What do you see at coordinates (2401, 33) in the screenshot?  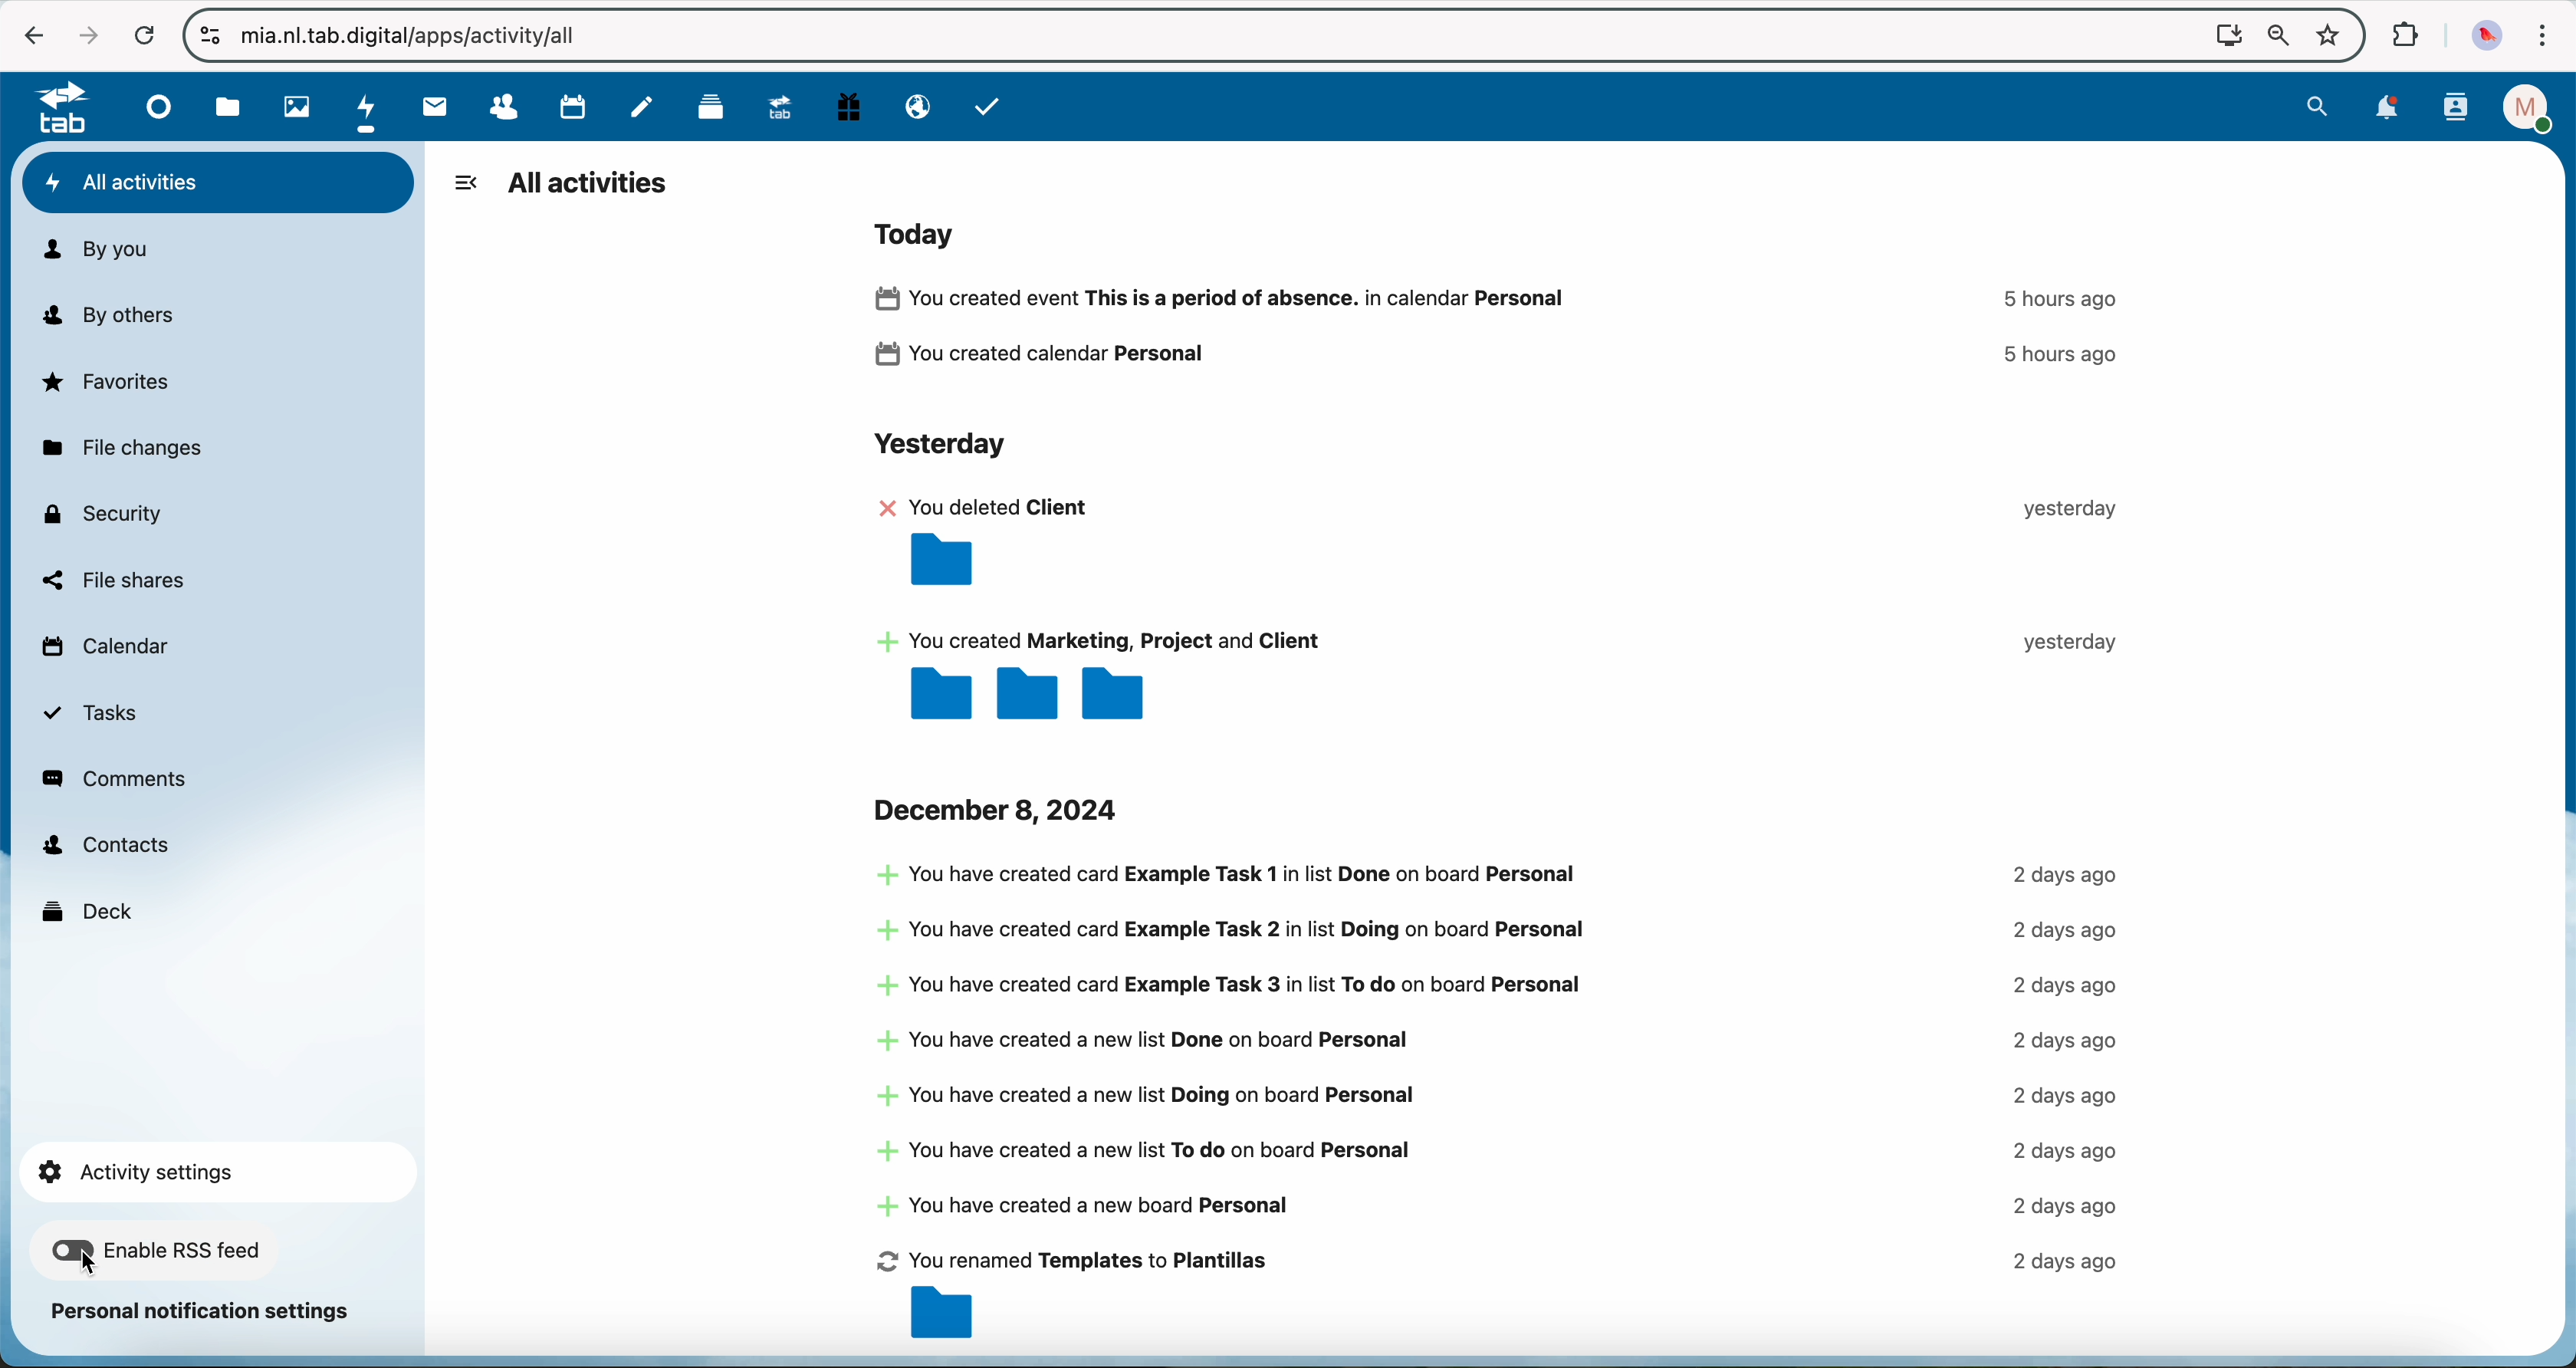 I see `extensions` at bounding box center [2401, 33].